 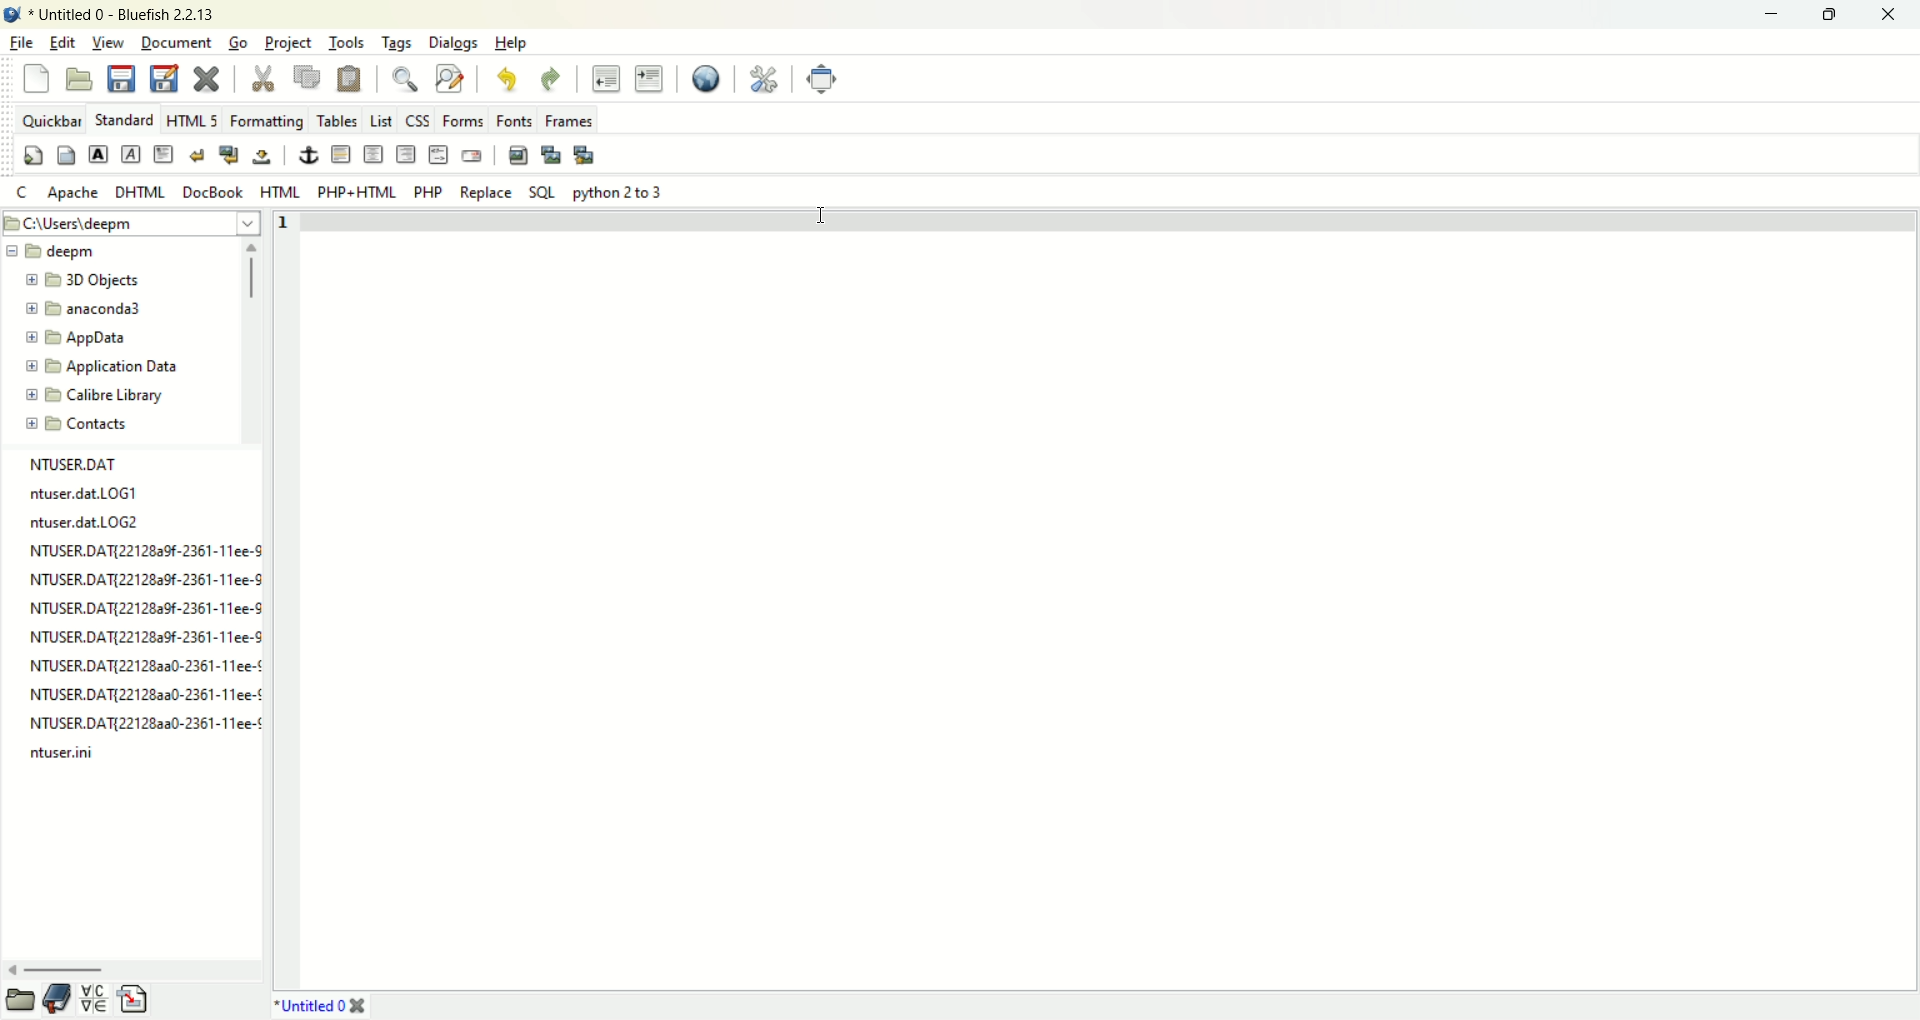 I want to click on NTUSER.DAT, so click(x=77, y=462).